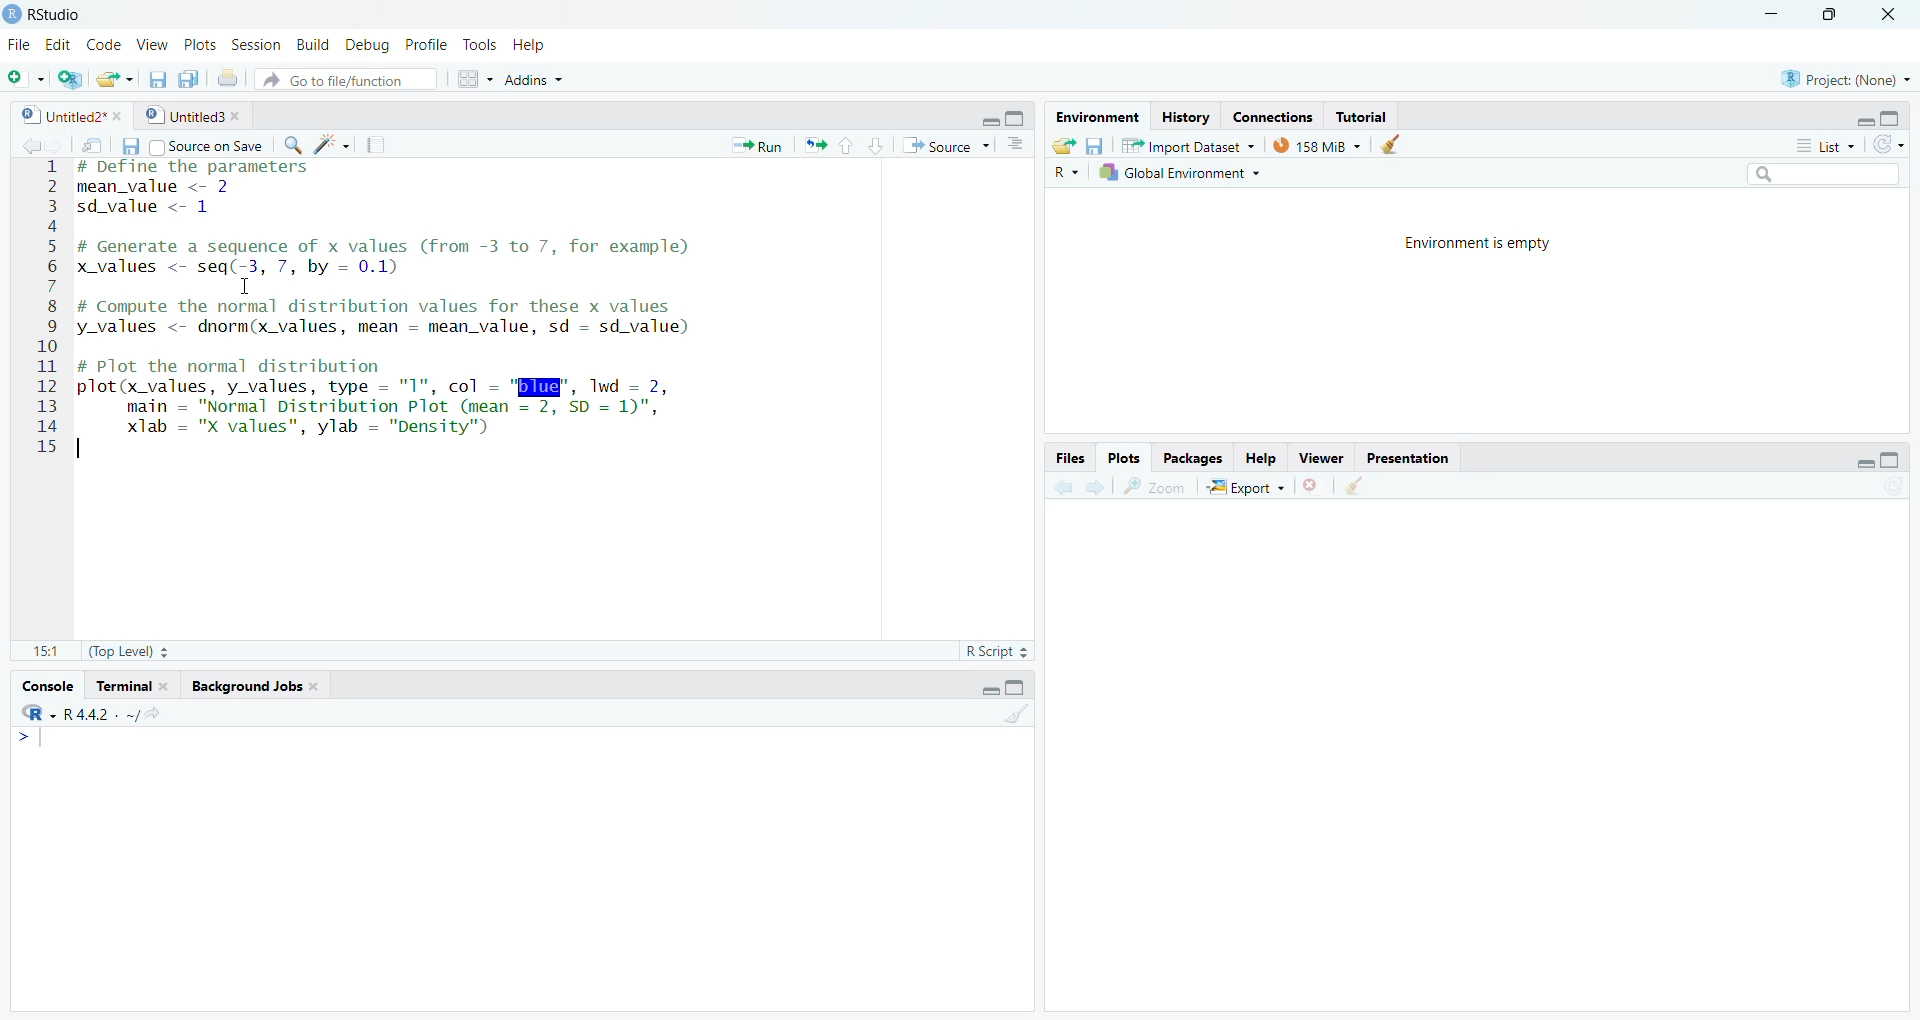 This screenshot has height=1020, width=1920. Describe the element at coordinates (1000, 712) in the screenshot. I see `1` at that location.